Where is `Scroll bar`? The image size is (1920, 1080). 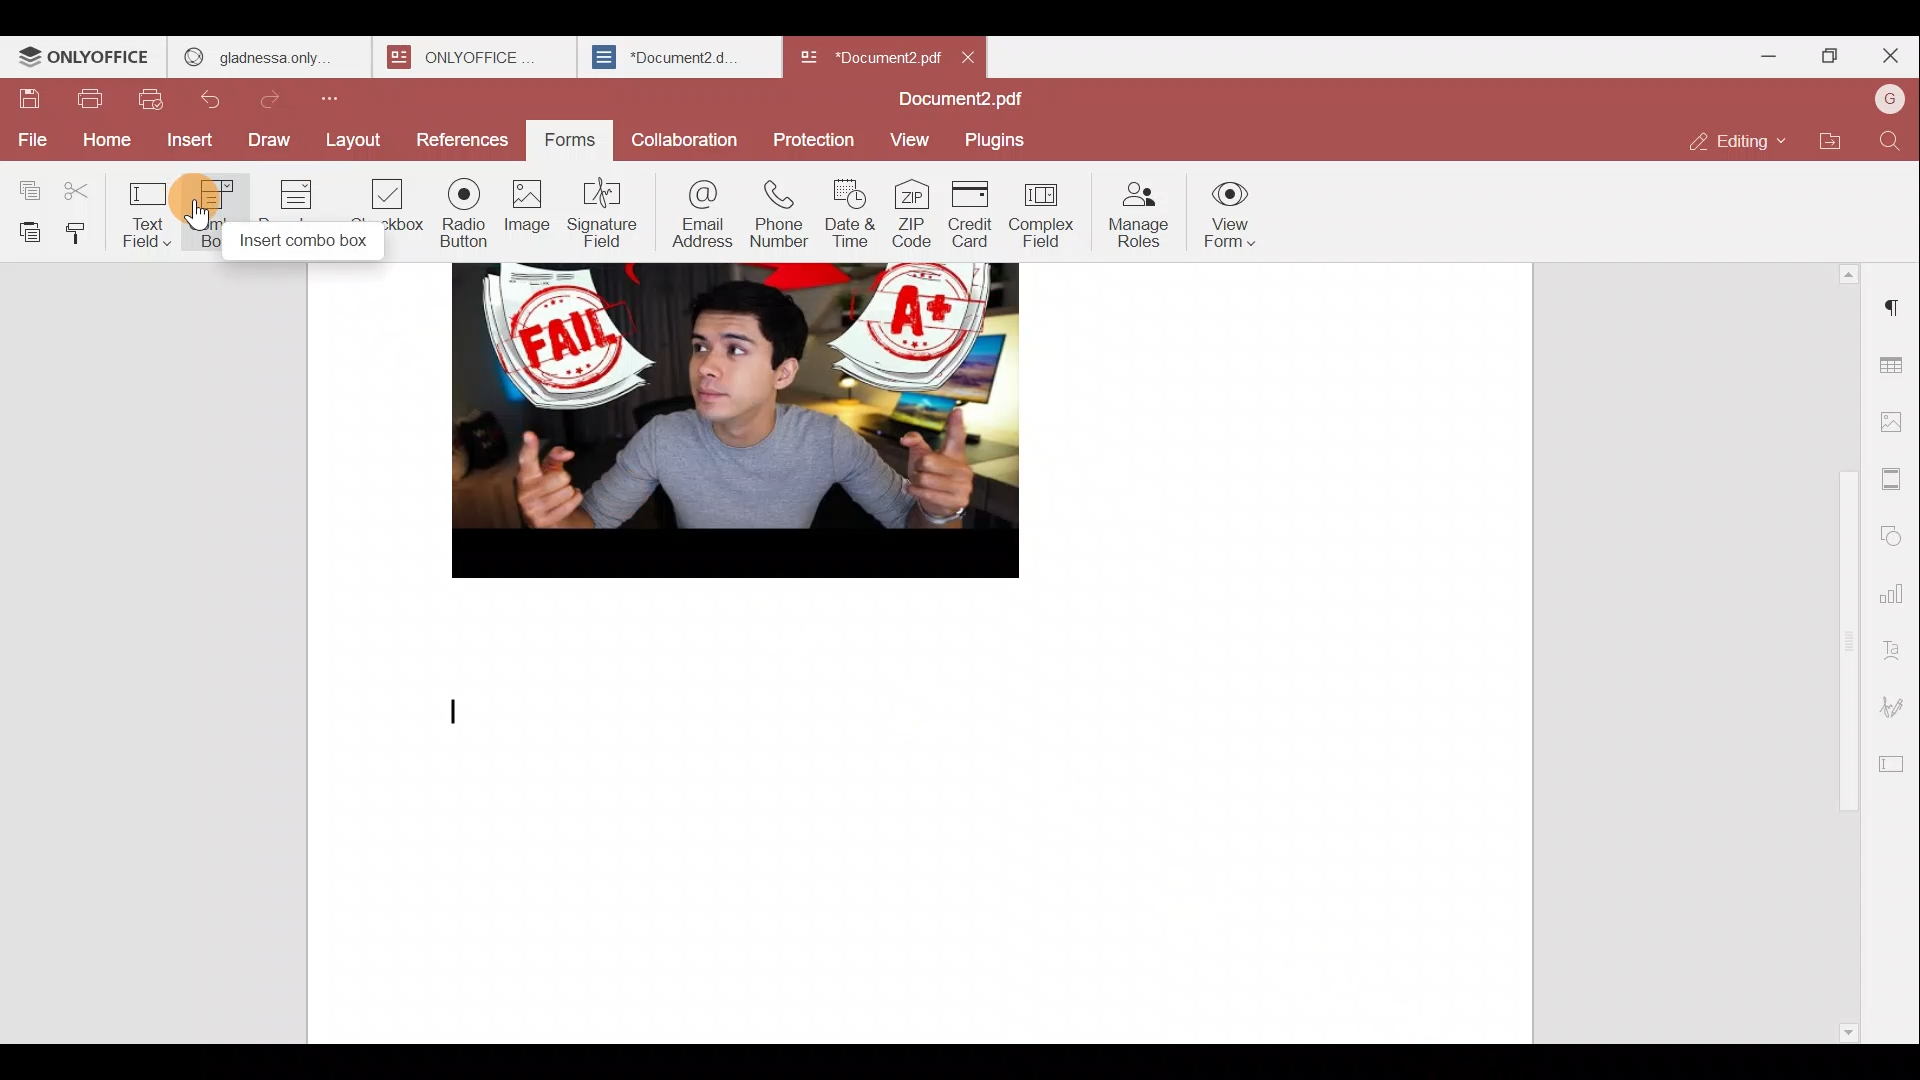
Scroll bar is located at coordinates (1842, 653).